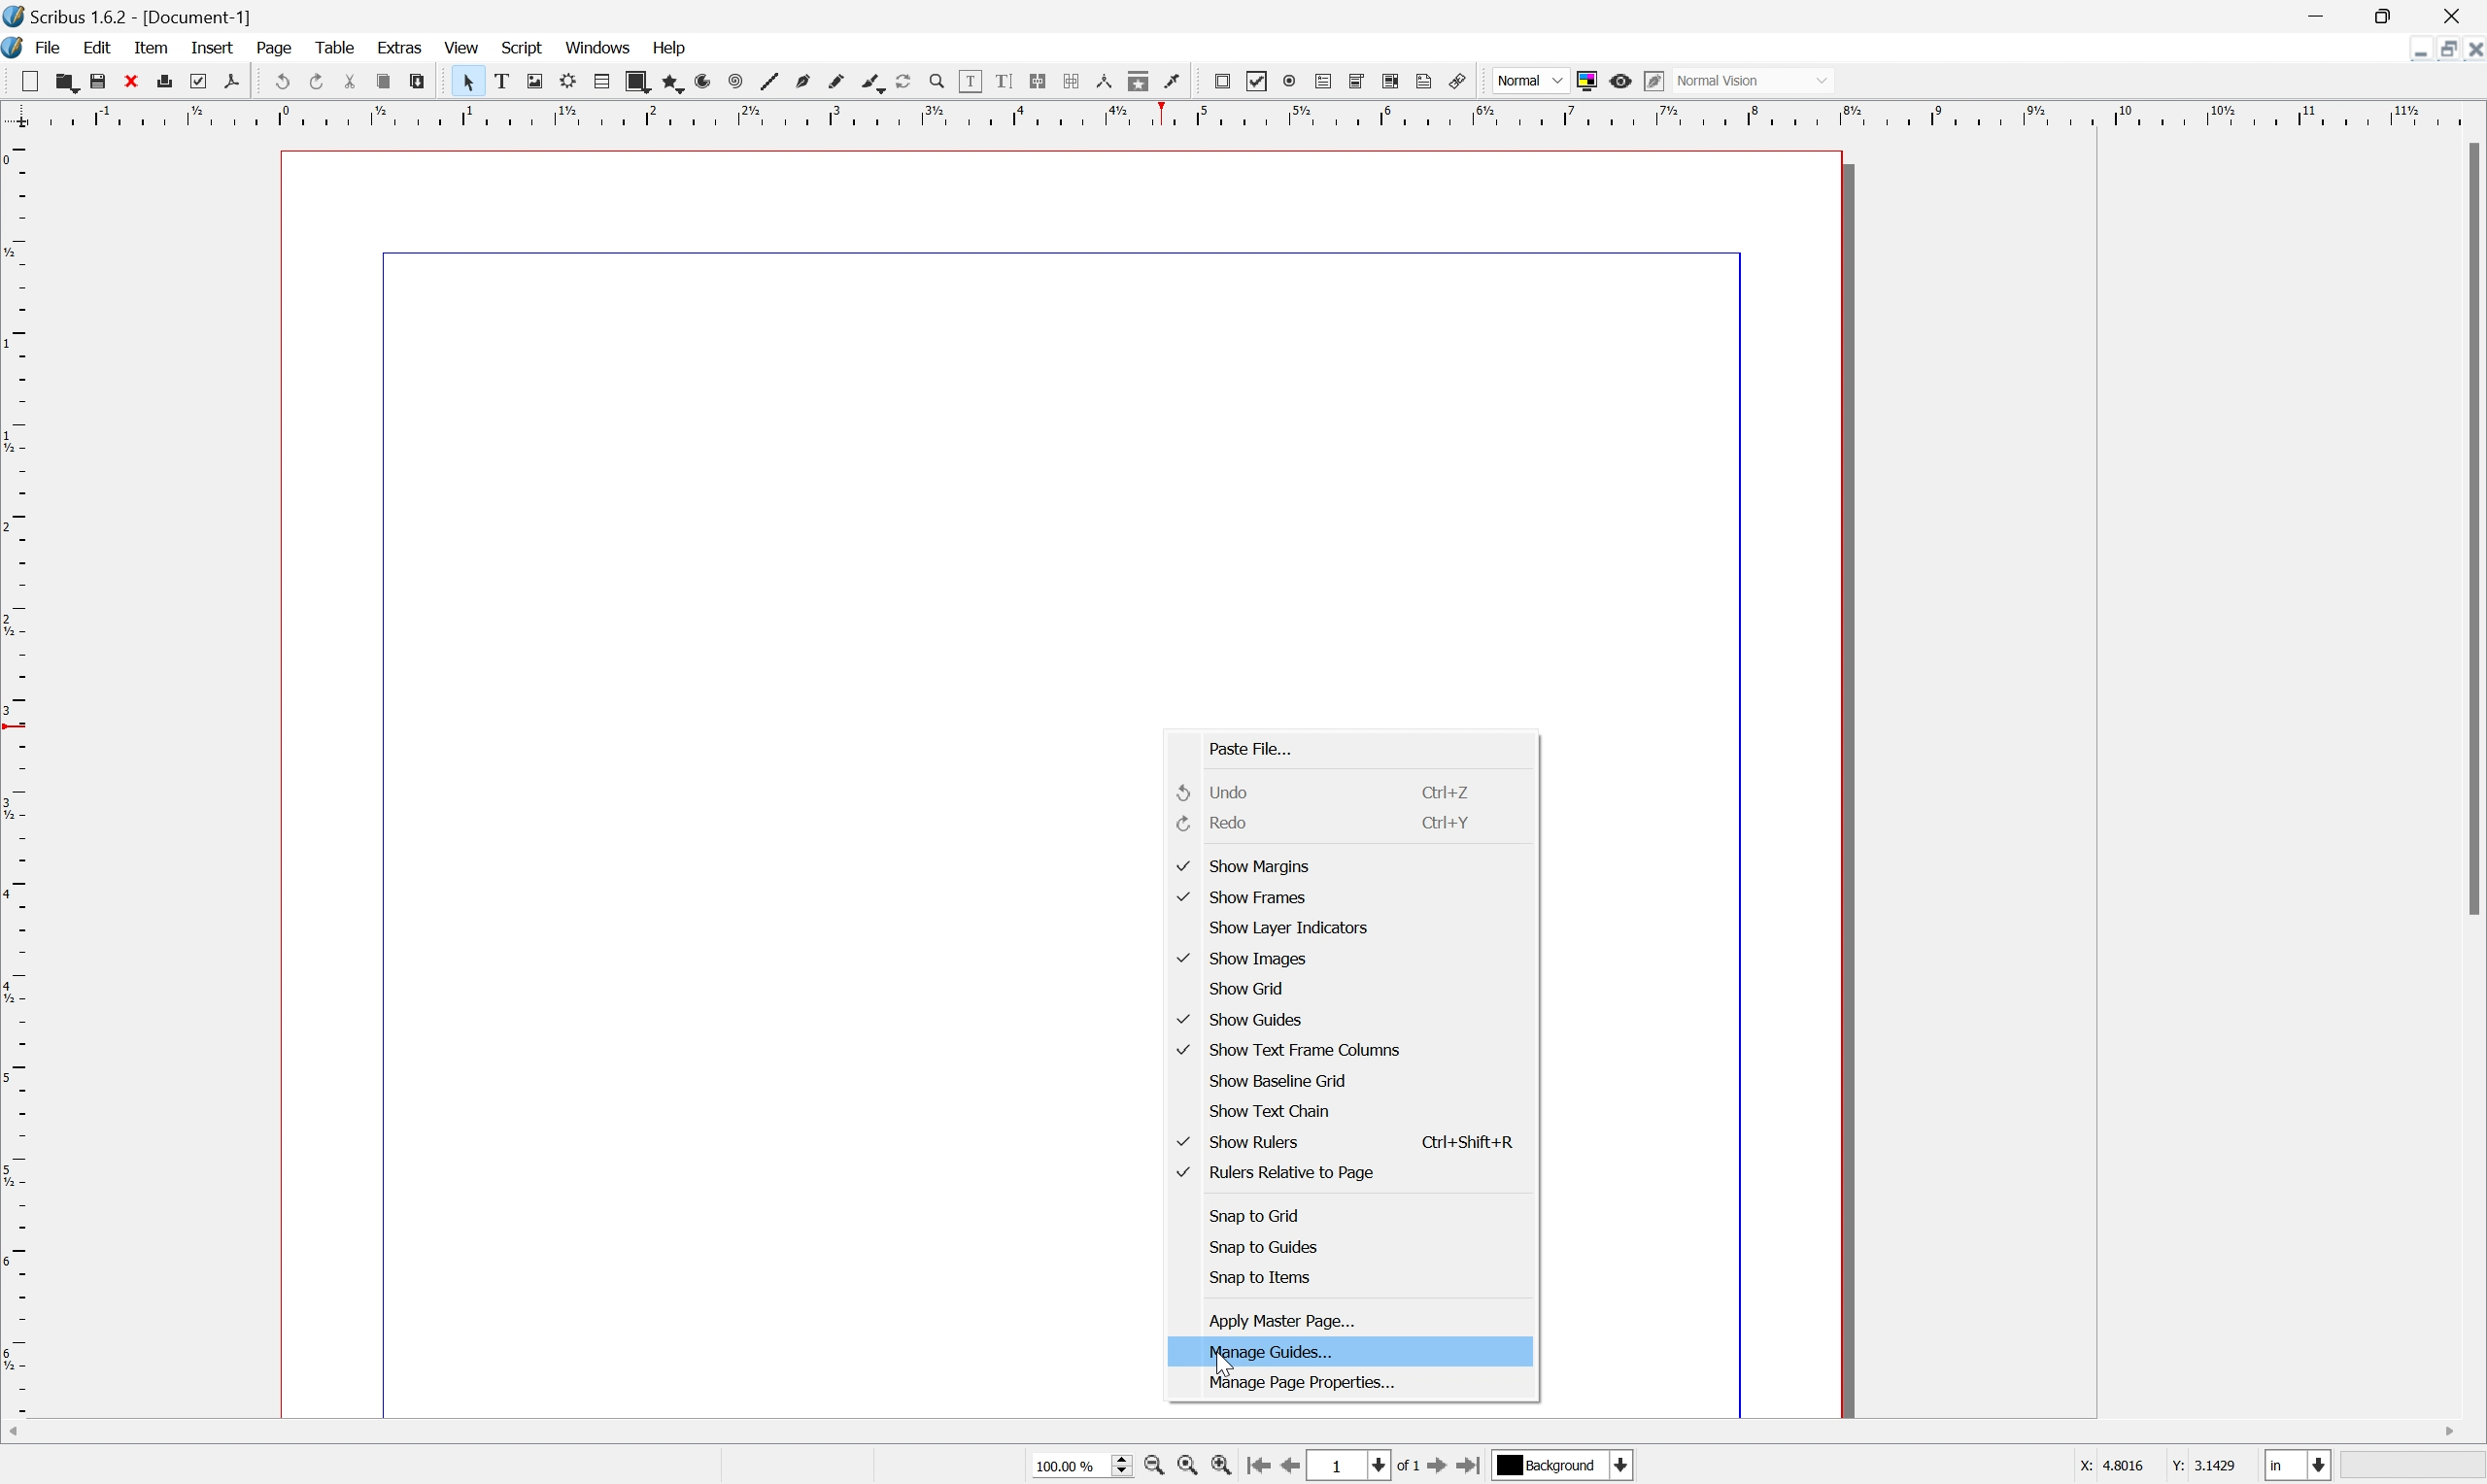 This screenshot has height=1484, width=2487. What do you see at coordinates (597, 49) in the screenshot?
I see `windows` at bounding box center [597, 49].